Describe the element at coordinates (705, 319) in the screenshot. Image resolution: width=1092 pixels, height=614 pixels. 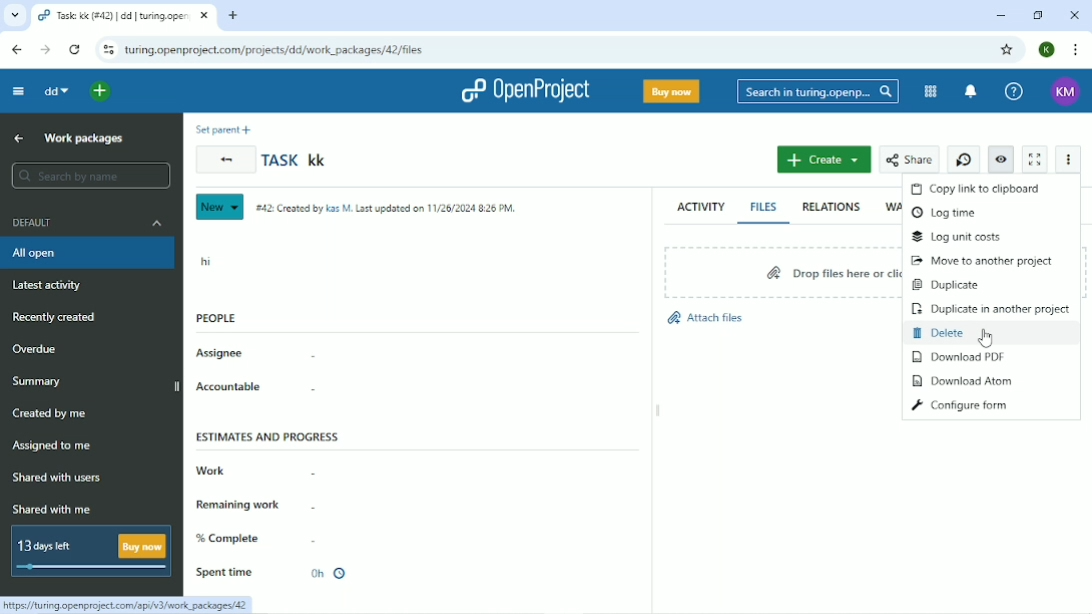
I see `Attach files` at that location.